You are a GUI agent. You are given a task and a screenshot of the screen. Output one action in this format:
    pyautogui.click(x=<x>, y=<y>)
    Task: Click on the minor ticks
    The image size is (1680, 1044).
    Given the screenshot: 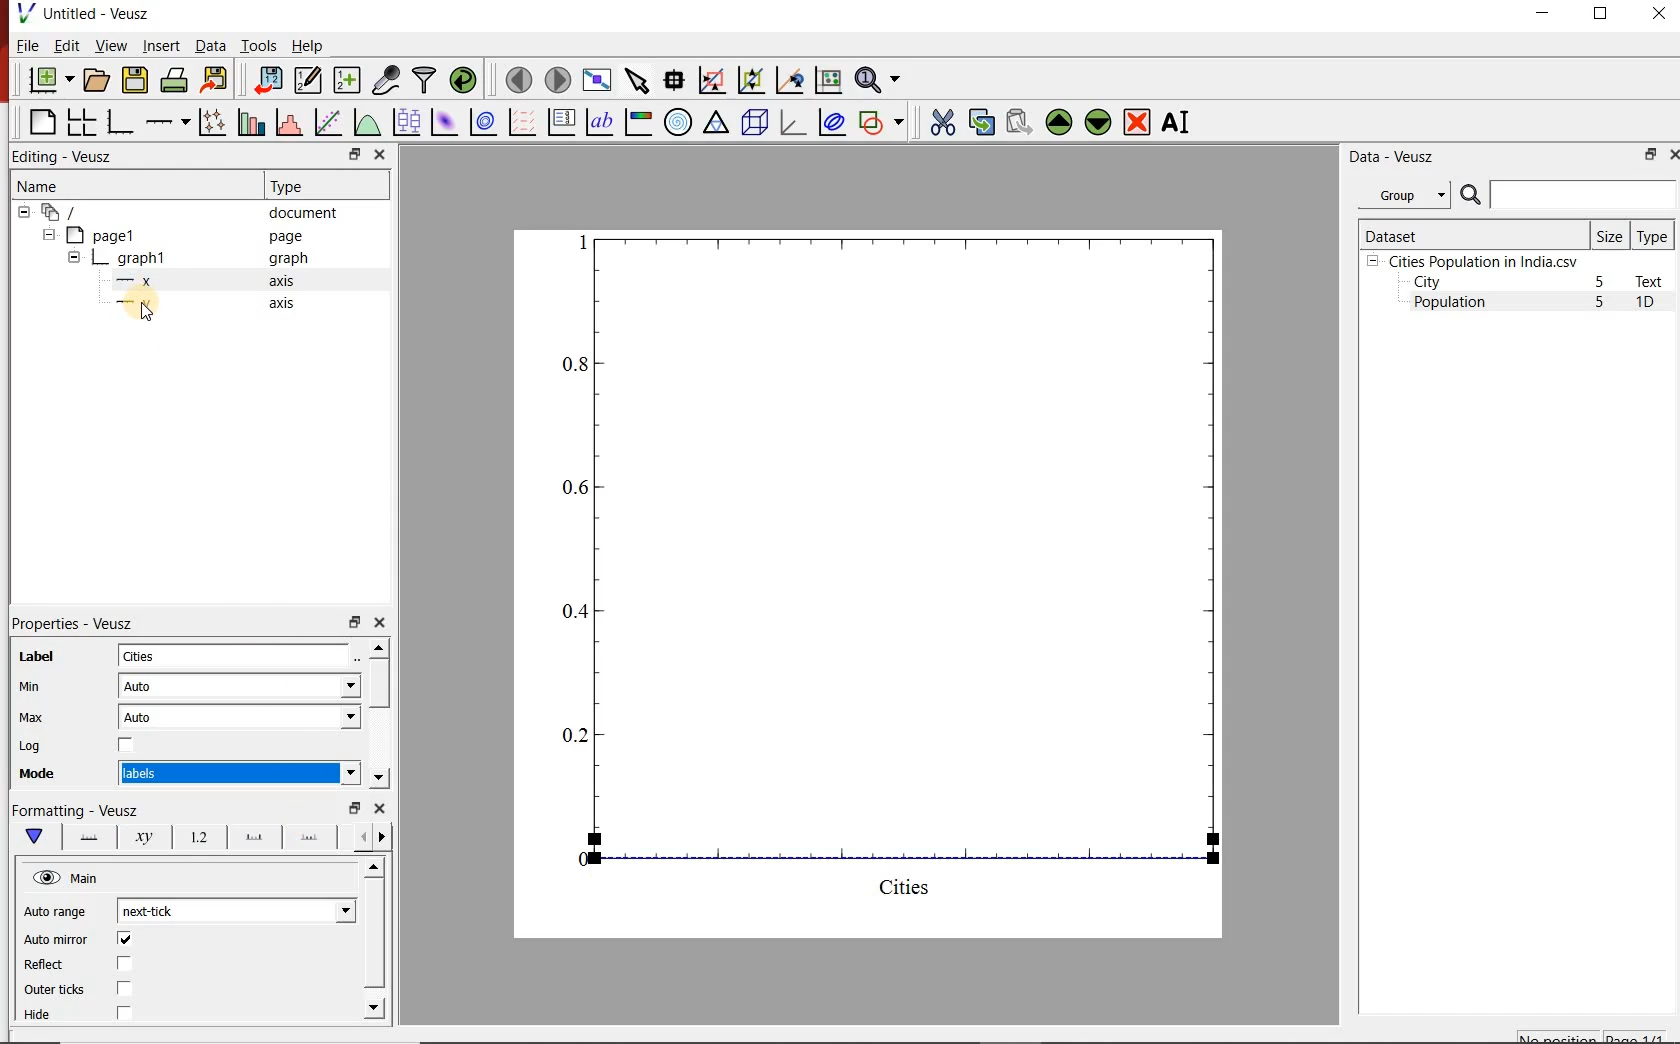 What is the action you would take?
    pyautogui.click(x=310, y=838)
    